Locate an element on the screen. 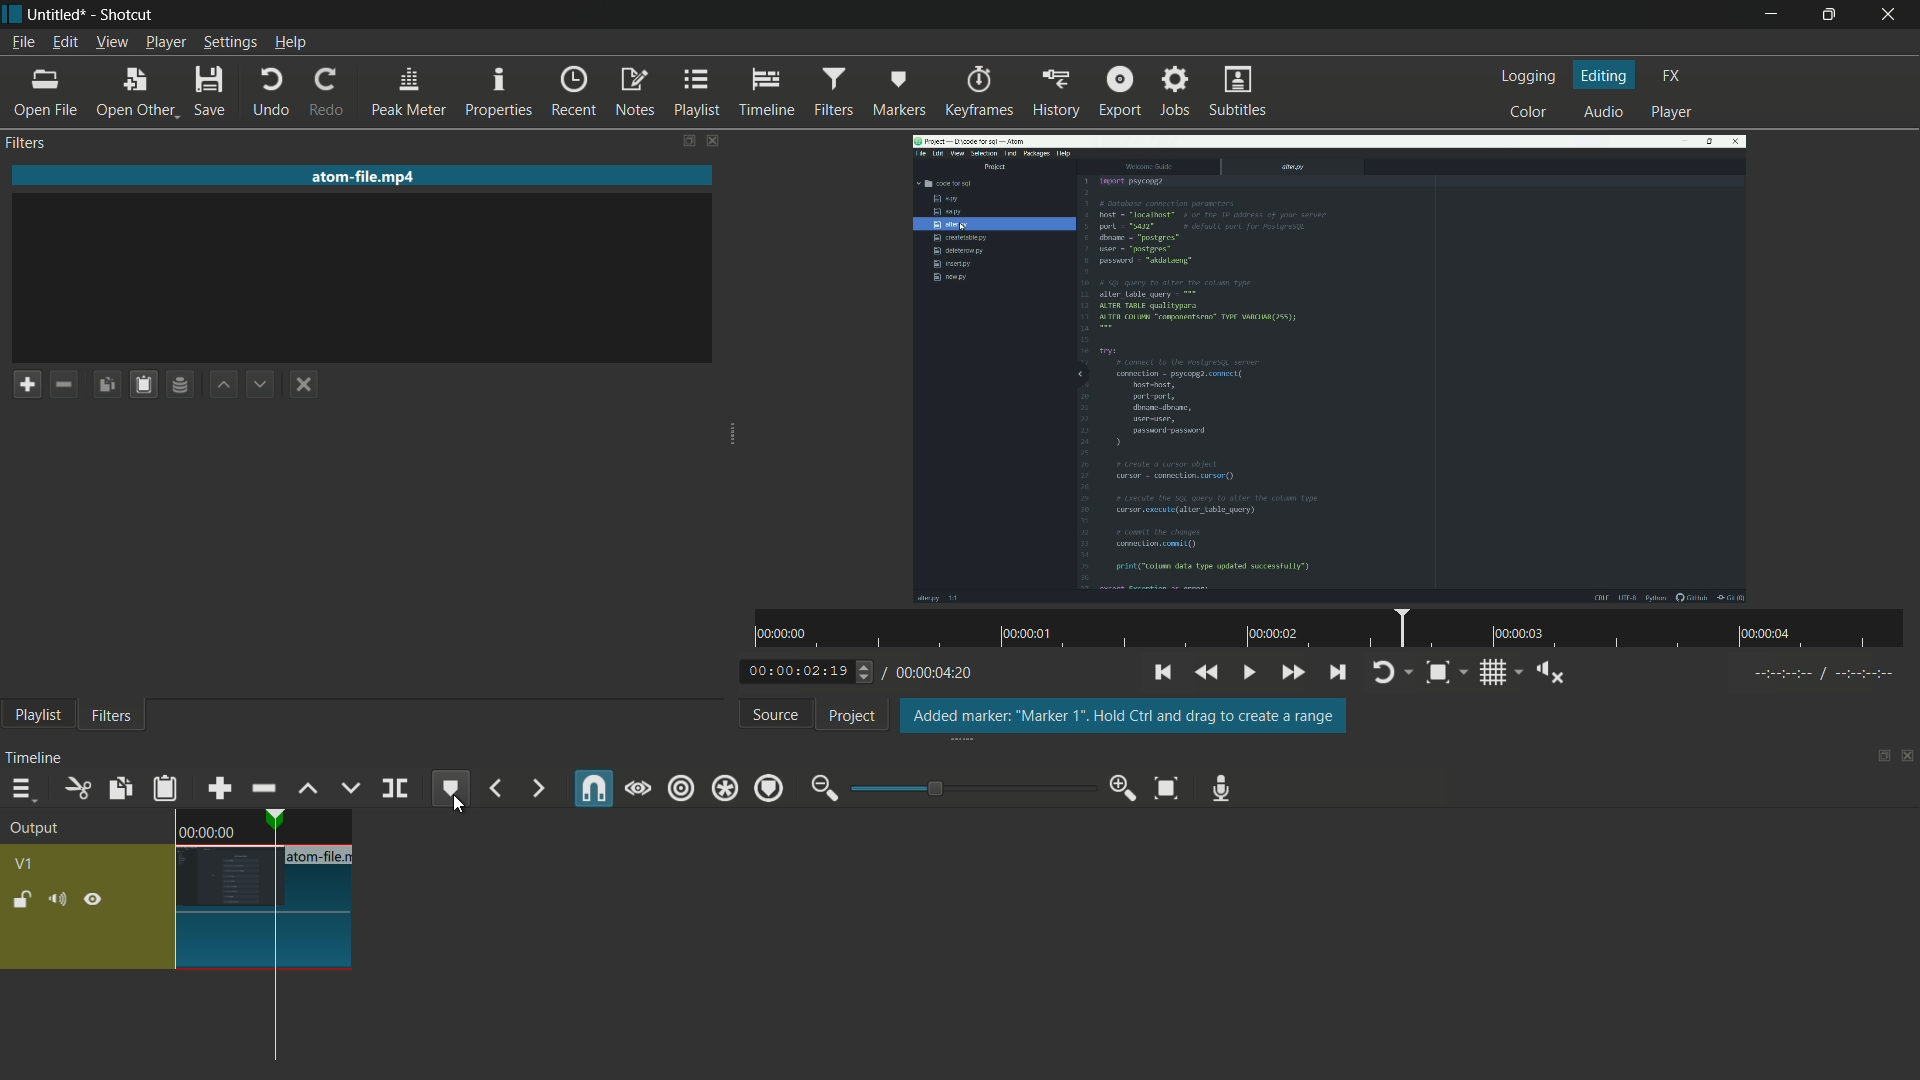 The image size is (1920, 1080). paste filters is located at coordinates (106, 384).